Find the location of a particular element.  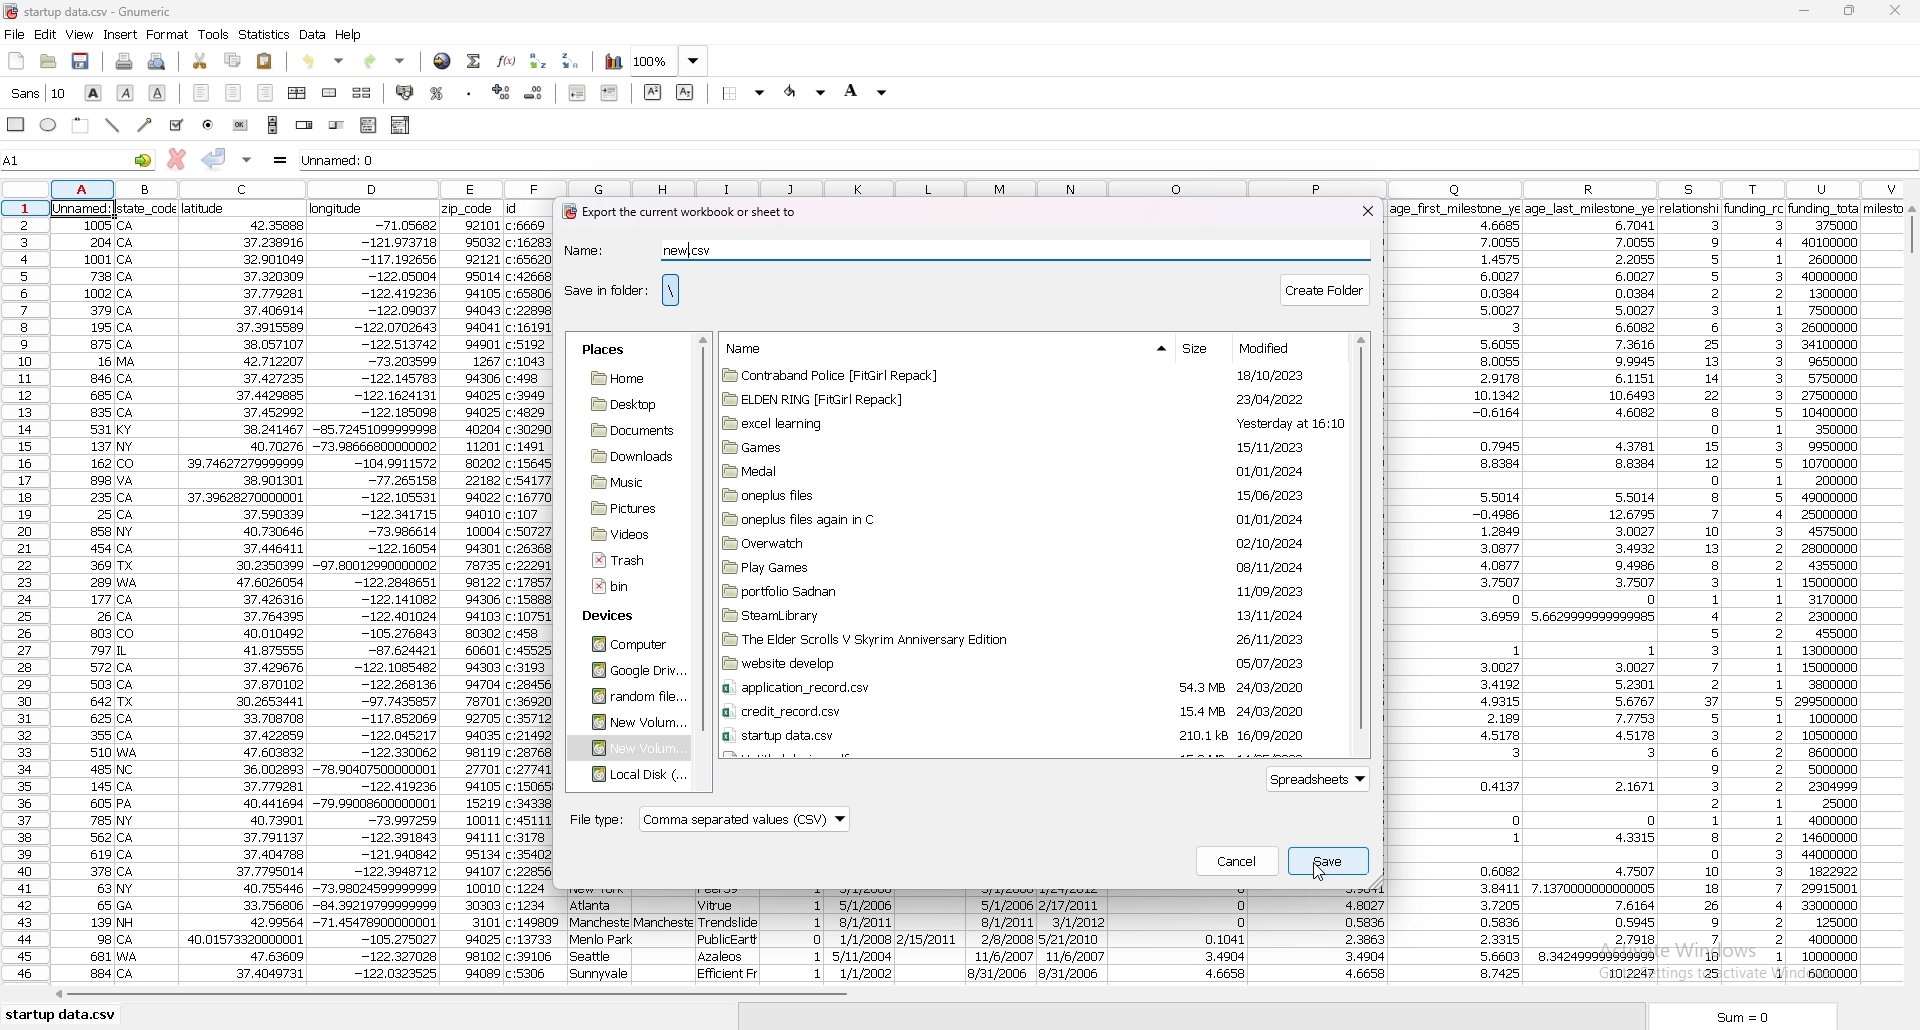

minimize is located at coordinates (1805, 11).